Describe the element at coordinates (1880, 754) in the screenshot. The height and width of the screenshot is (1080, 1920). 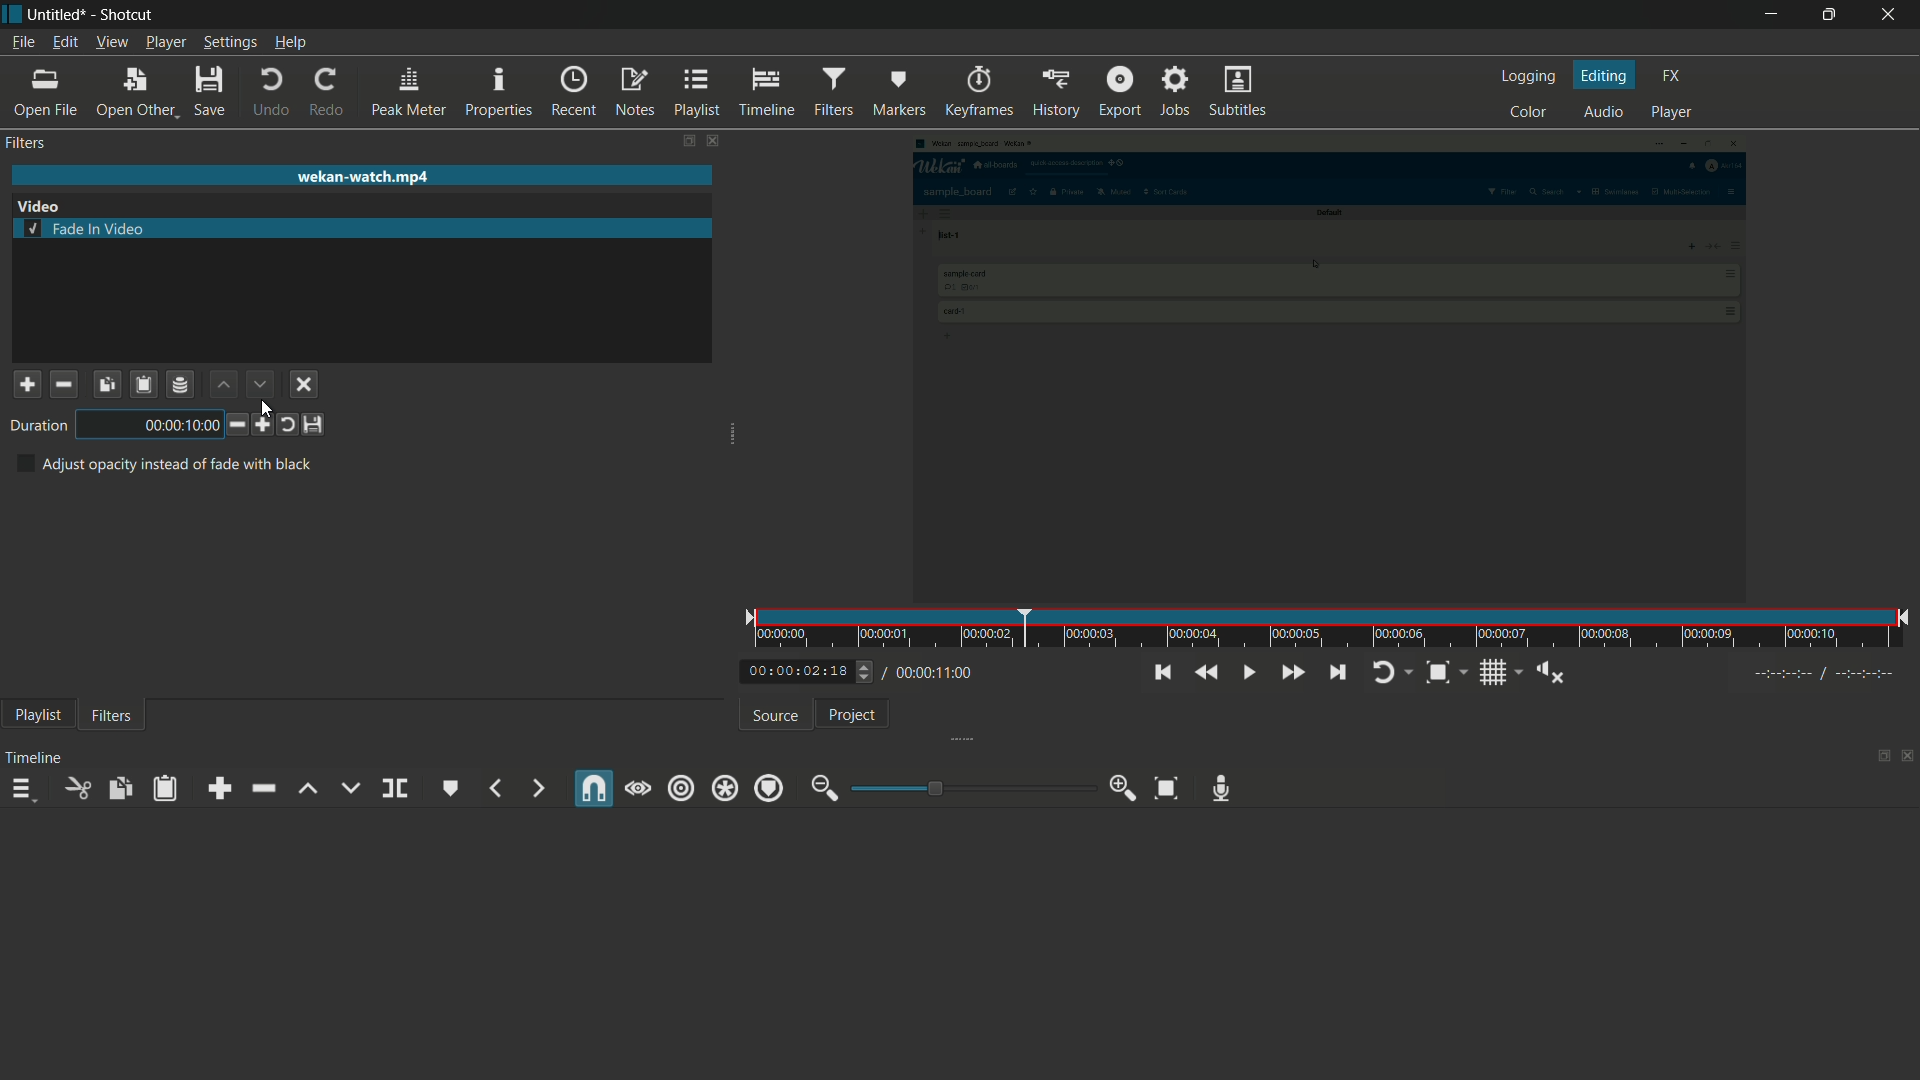
I see `change layout` at that location.